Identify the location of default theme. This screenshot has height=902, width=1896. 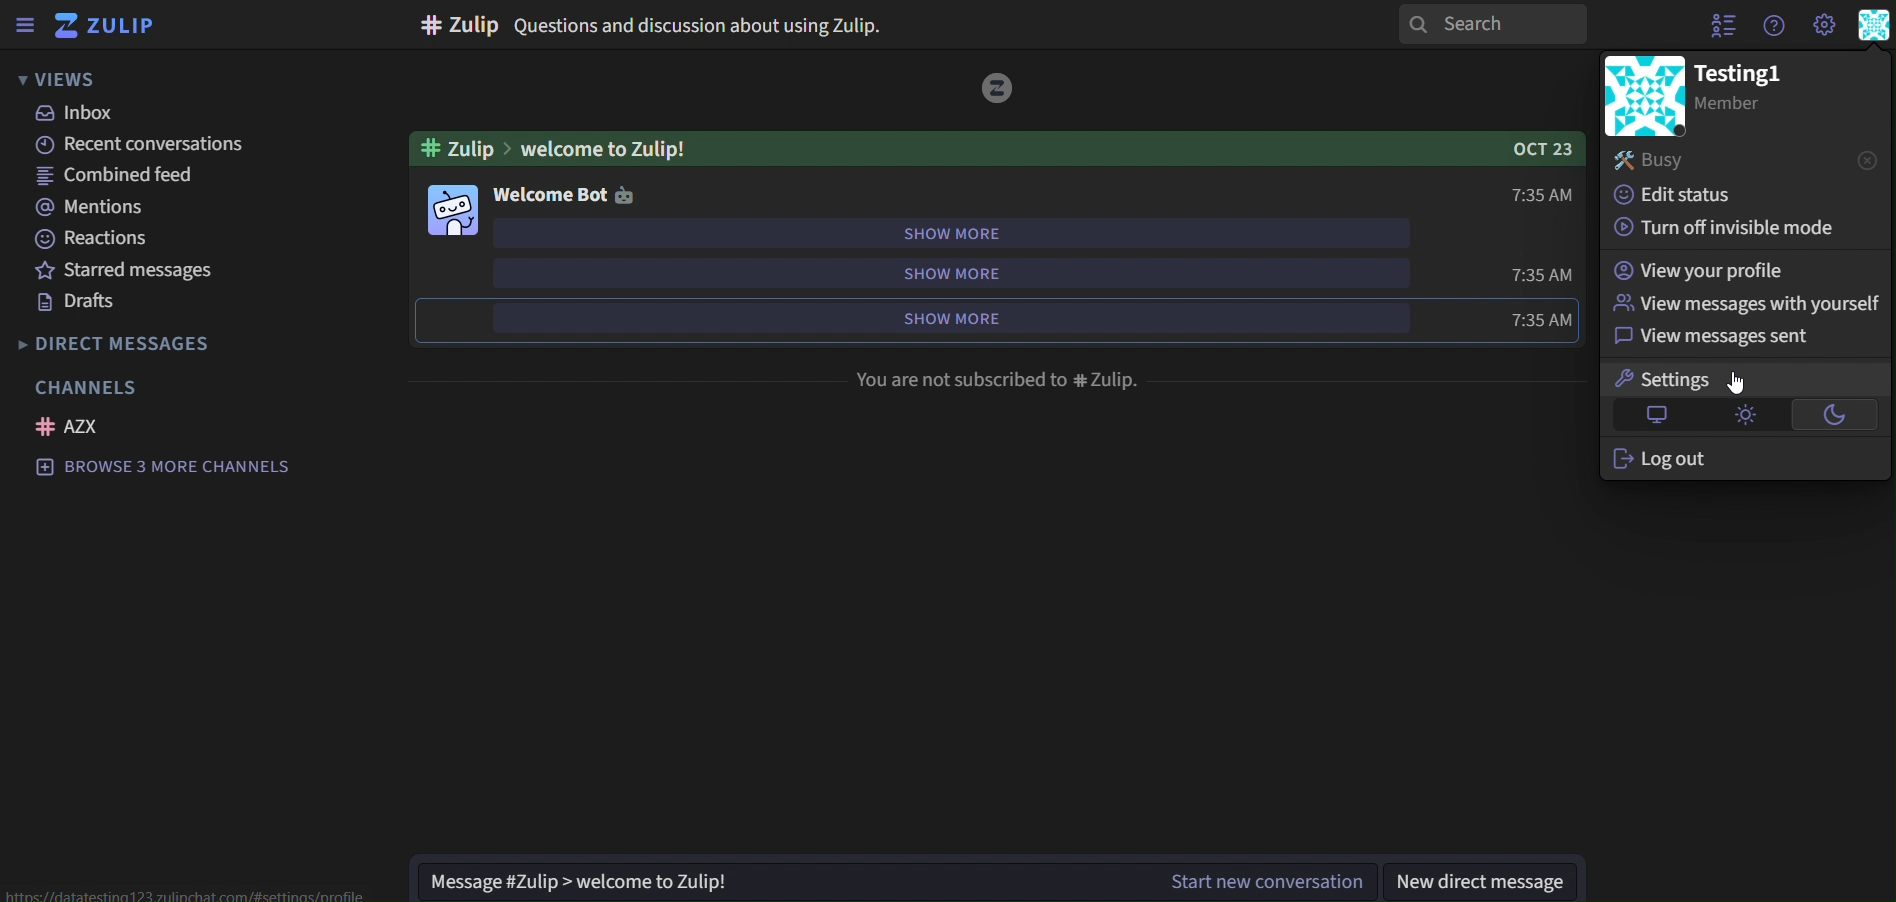
(1651, 417).